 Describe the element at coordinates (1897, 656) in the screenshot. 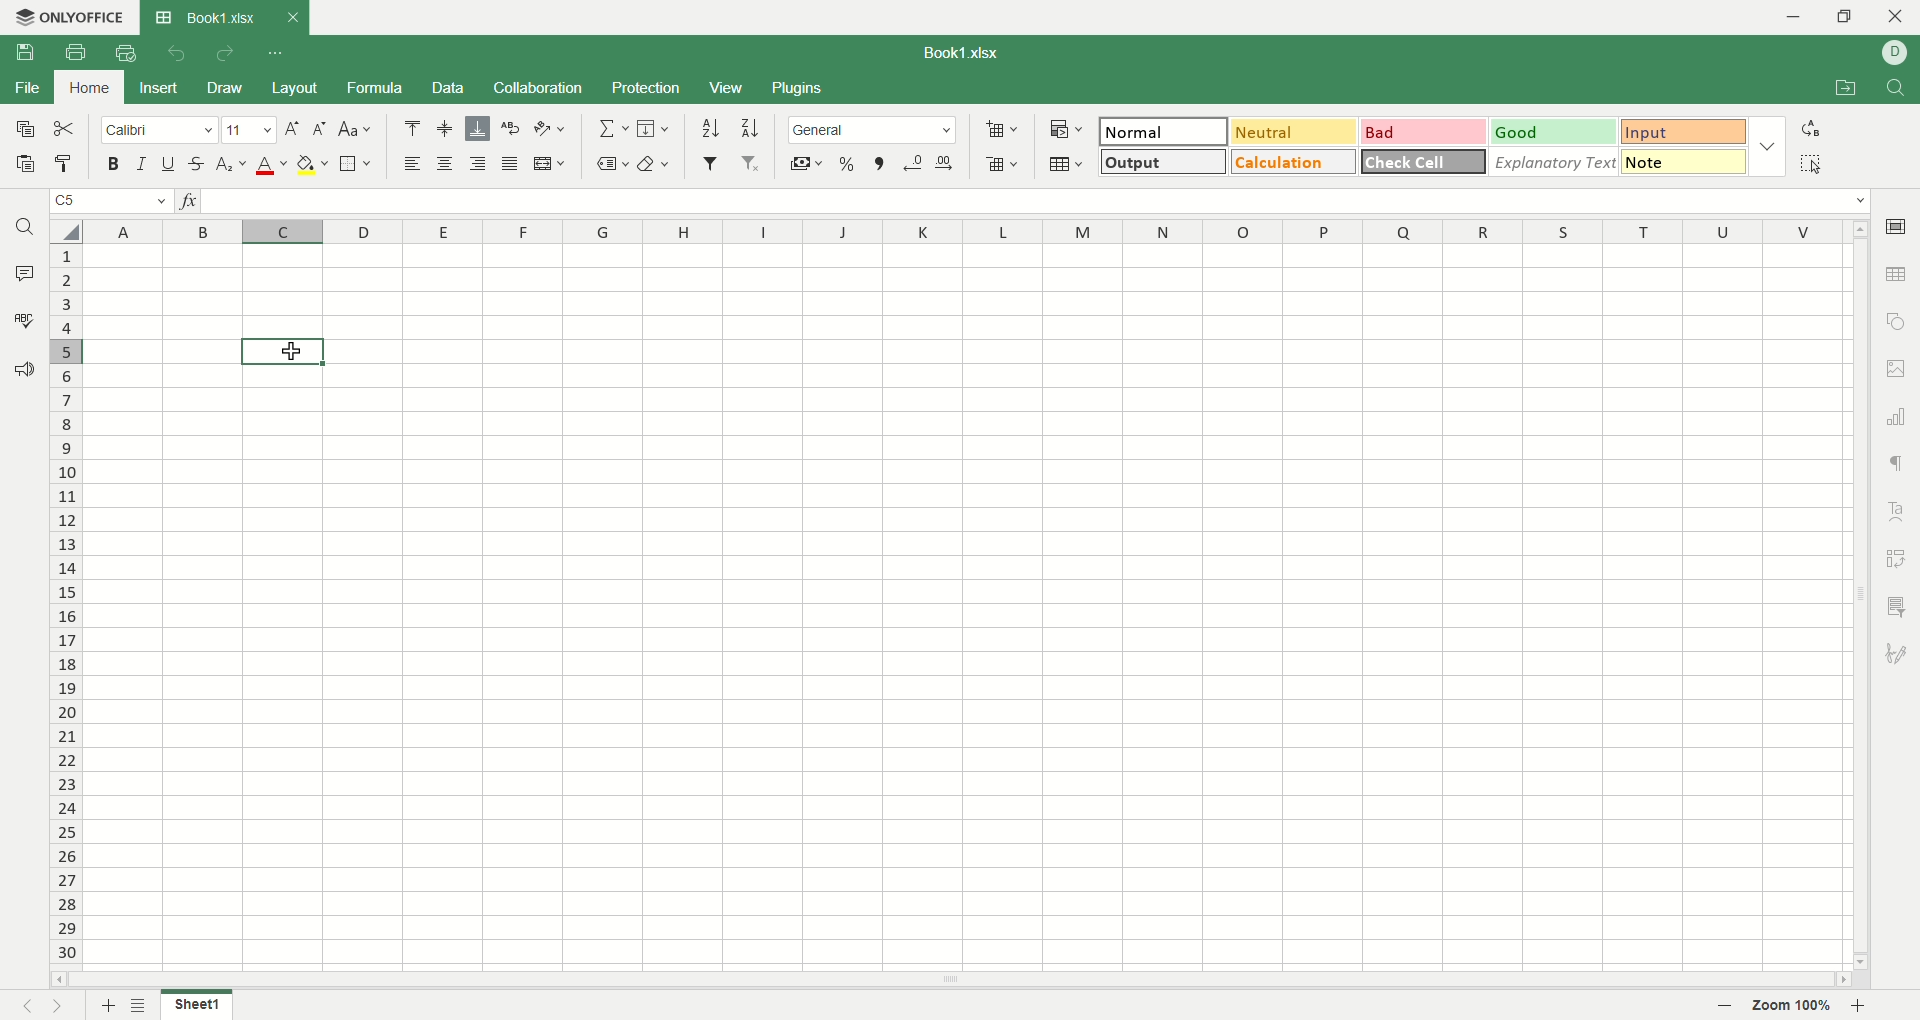

I see `signature settings` at that location.